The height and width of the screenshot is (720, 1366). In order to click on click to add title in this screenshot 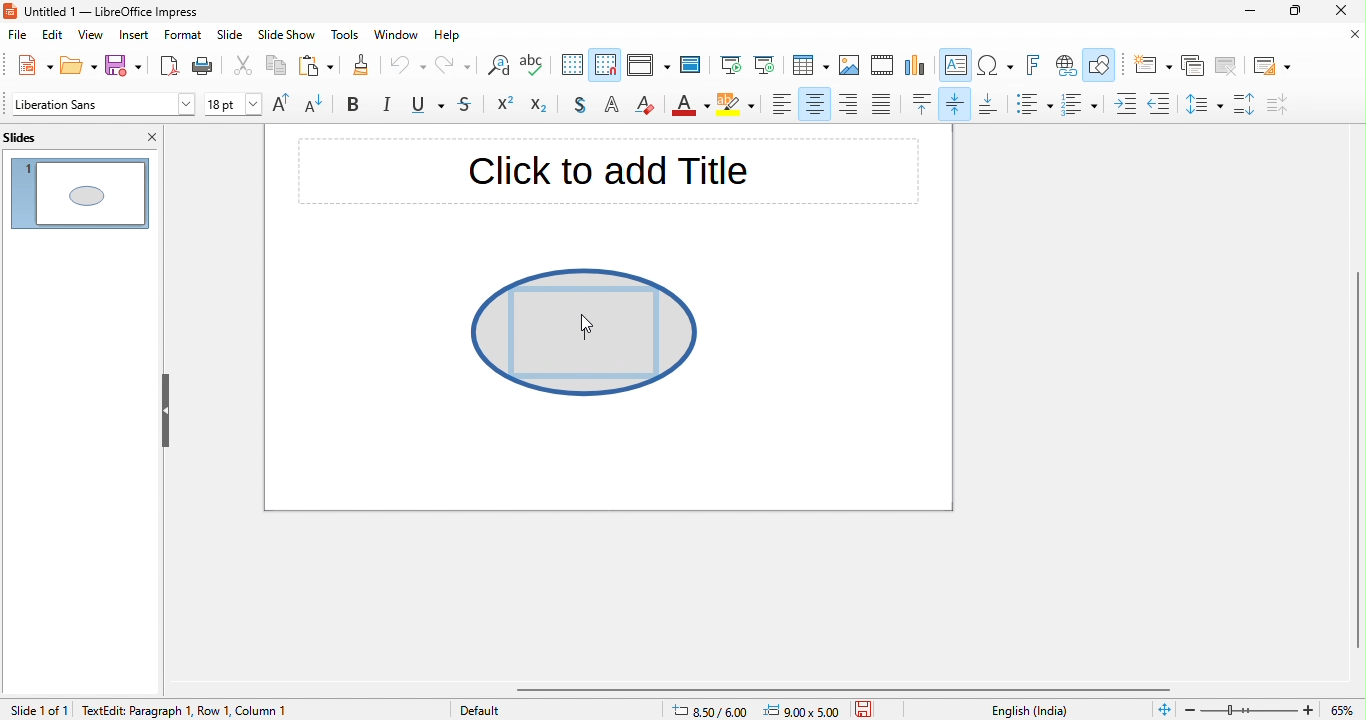, I will do `click(615, 166)`.